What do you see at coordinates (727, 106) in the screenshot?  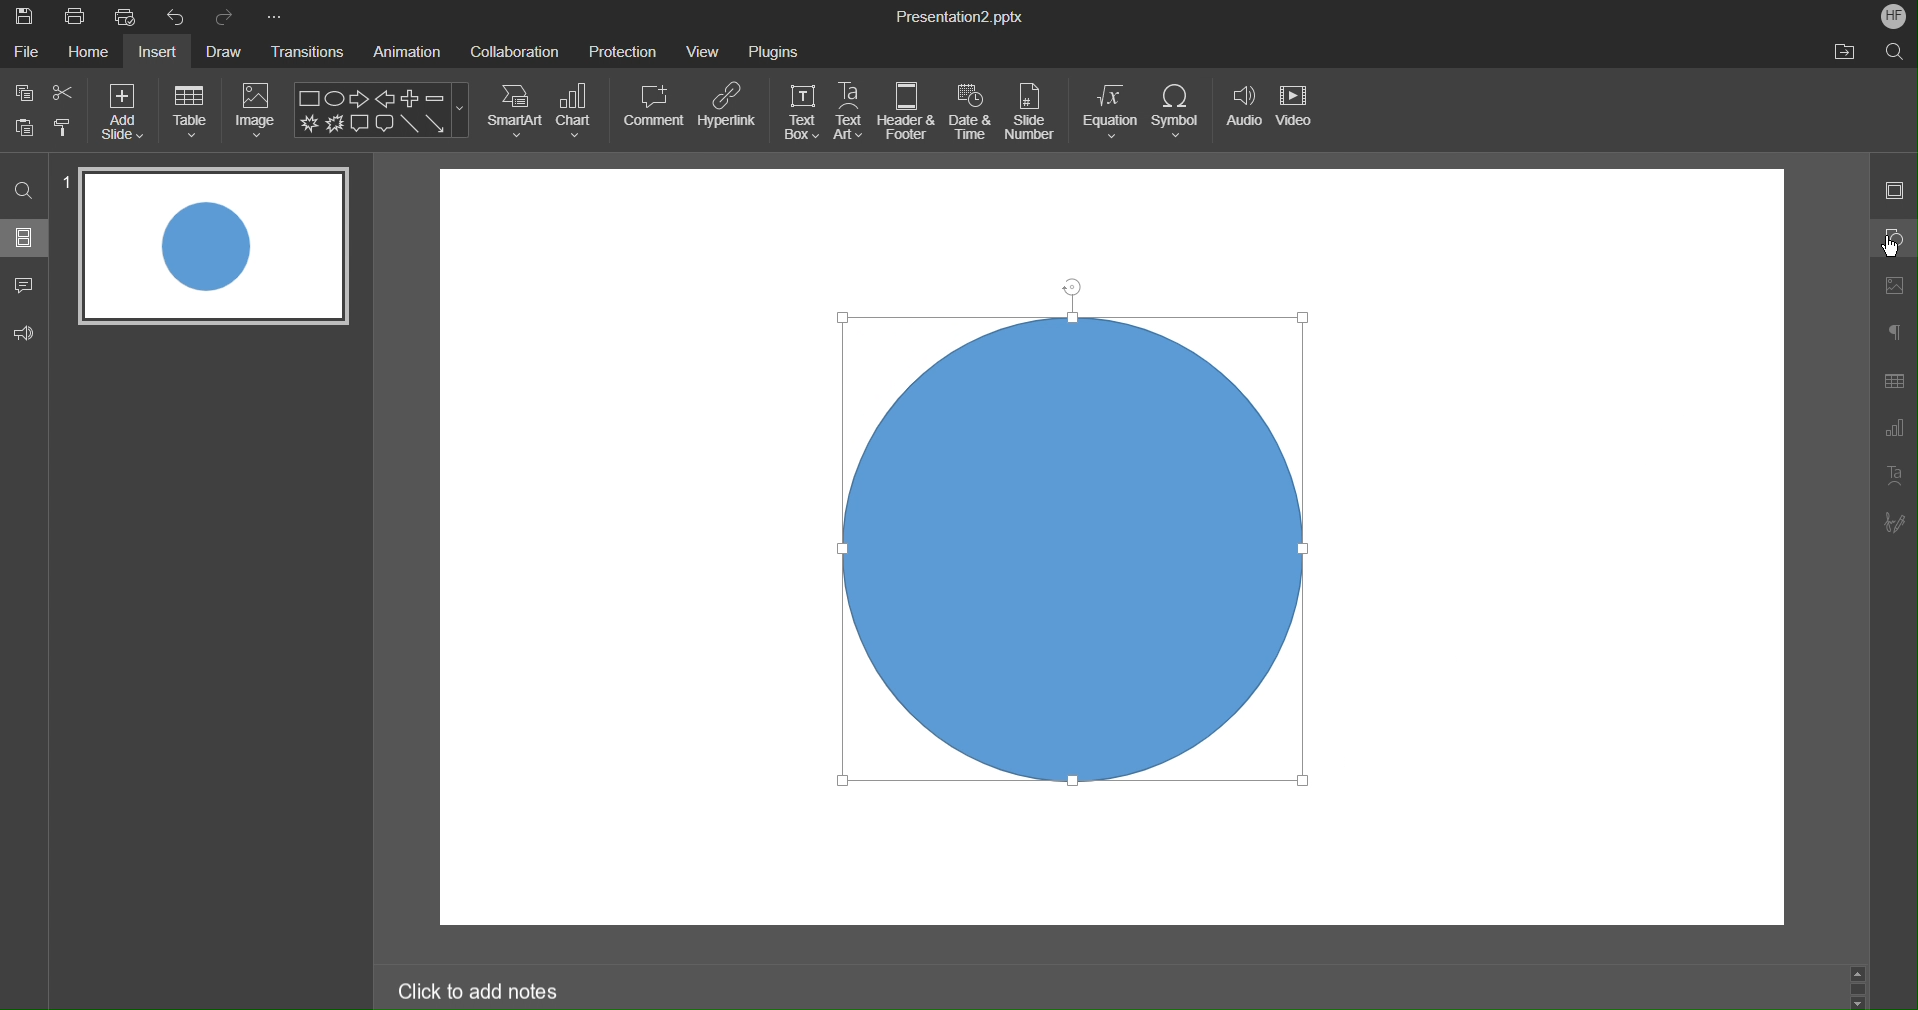 I see `Hyperlink` at bounding box center [727, 106].